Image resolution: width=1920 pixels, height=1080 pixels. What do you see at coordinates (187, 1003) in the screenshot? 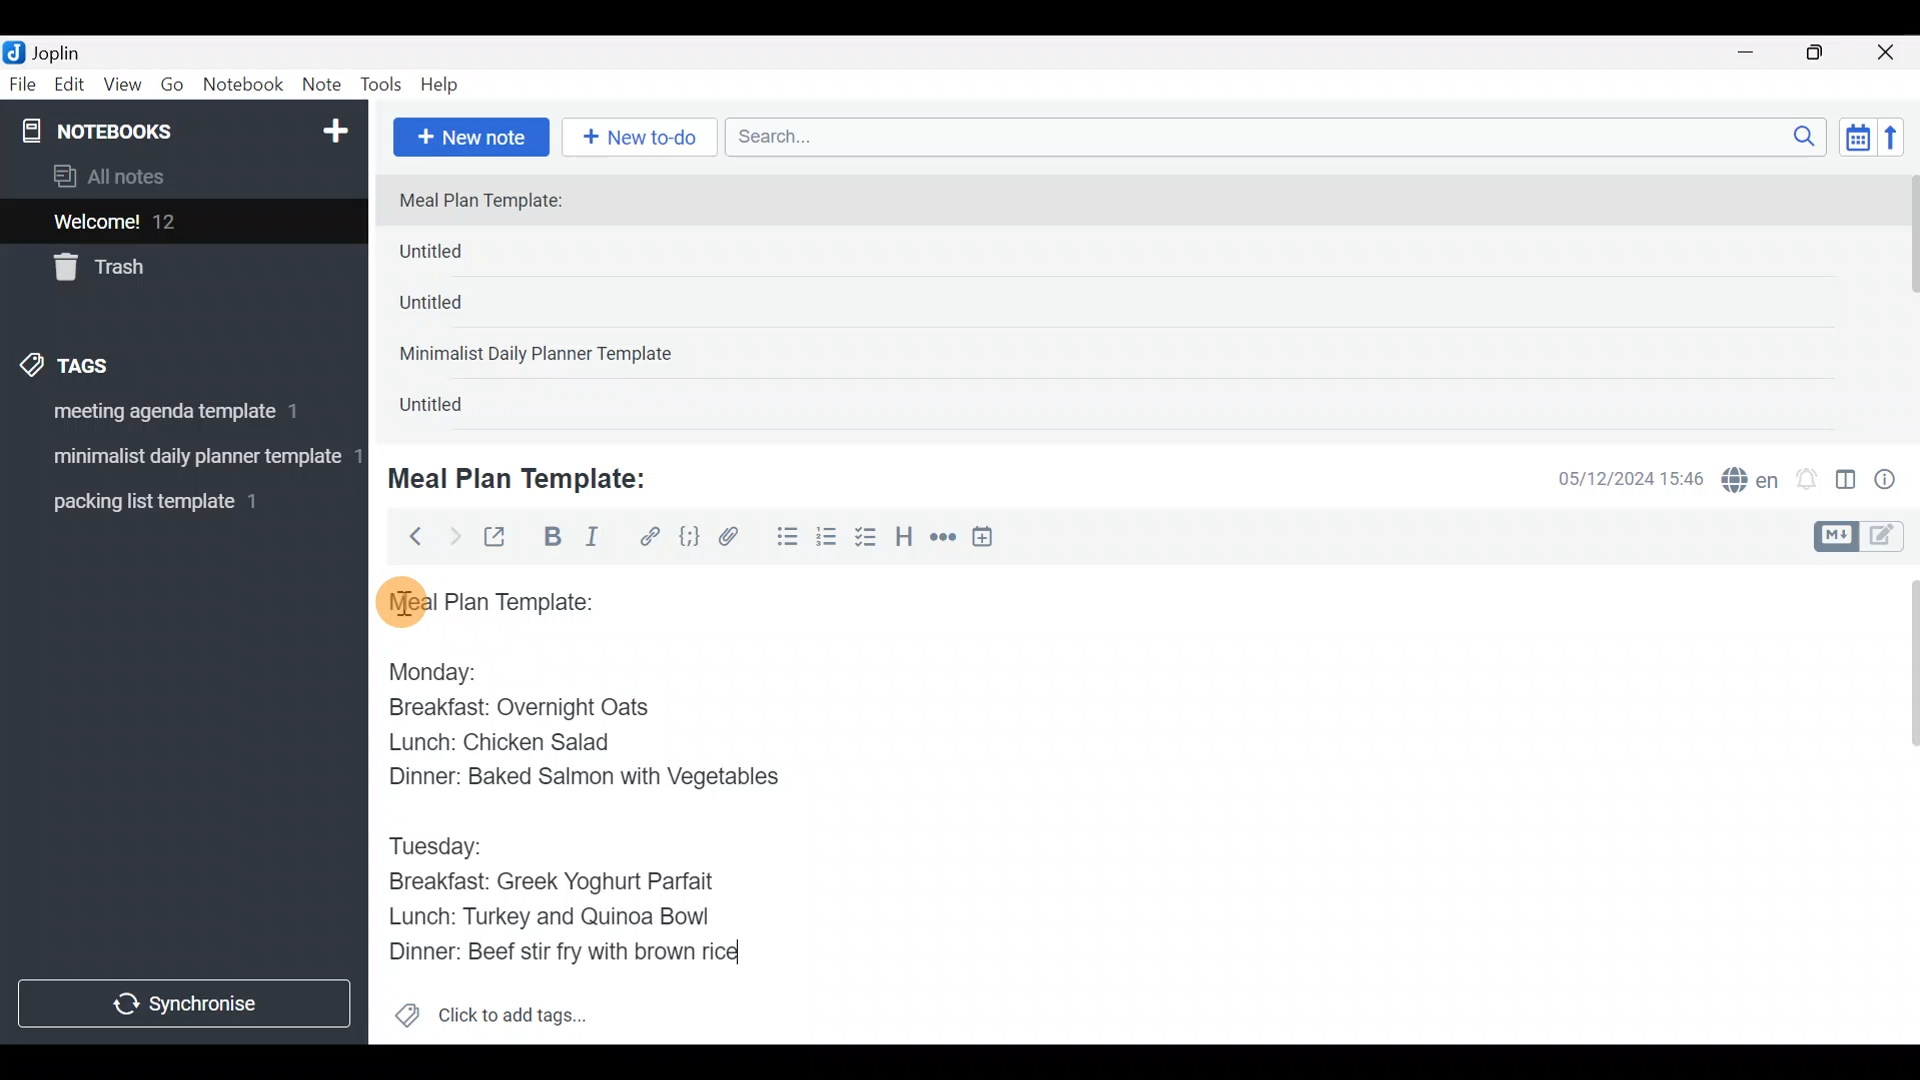
I see `Synchronize` at bounding box center [187, 1003].